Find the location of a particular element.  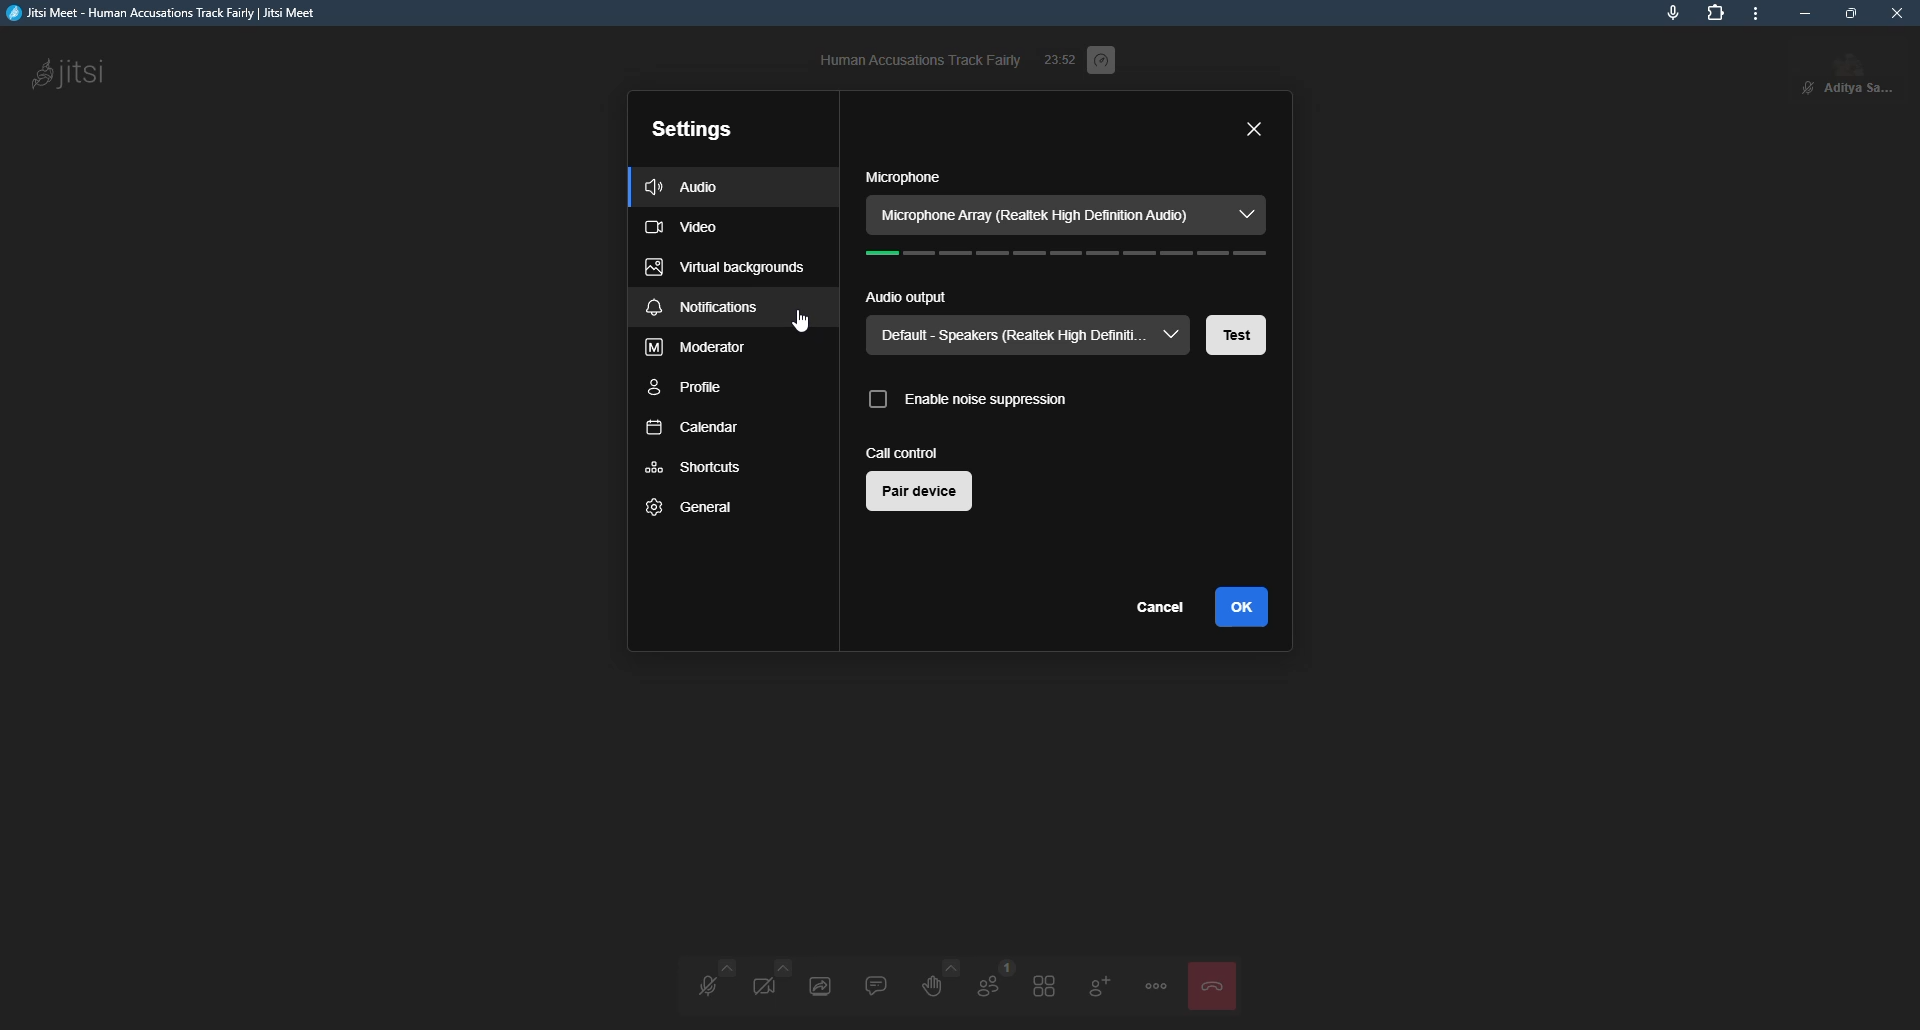

general is located at coordinates (693, 506).